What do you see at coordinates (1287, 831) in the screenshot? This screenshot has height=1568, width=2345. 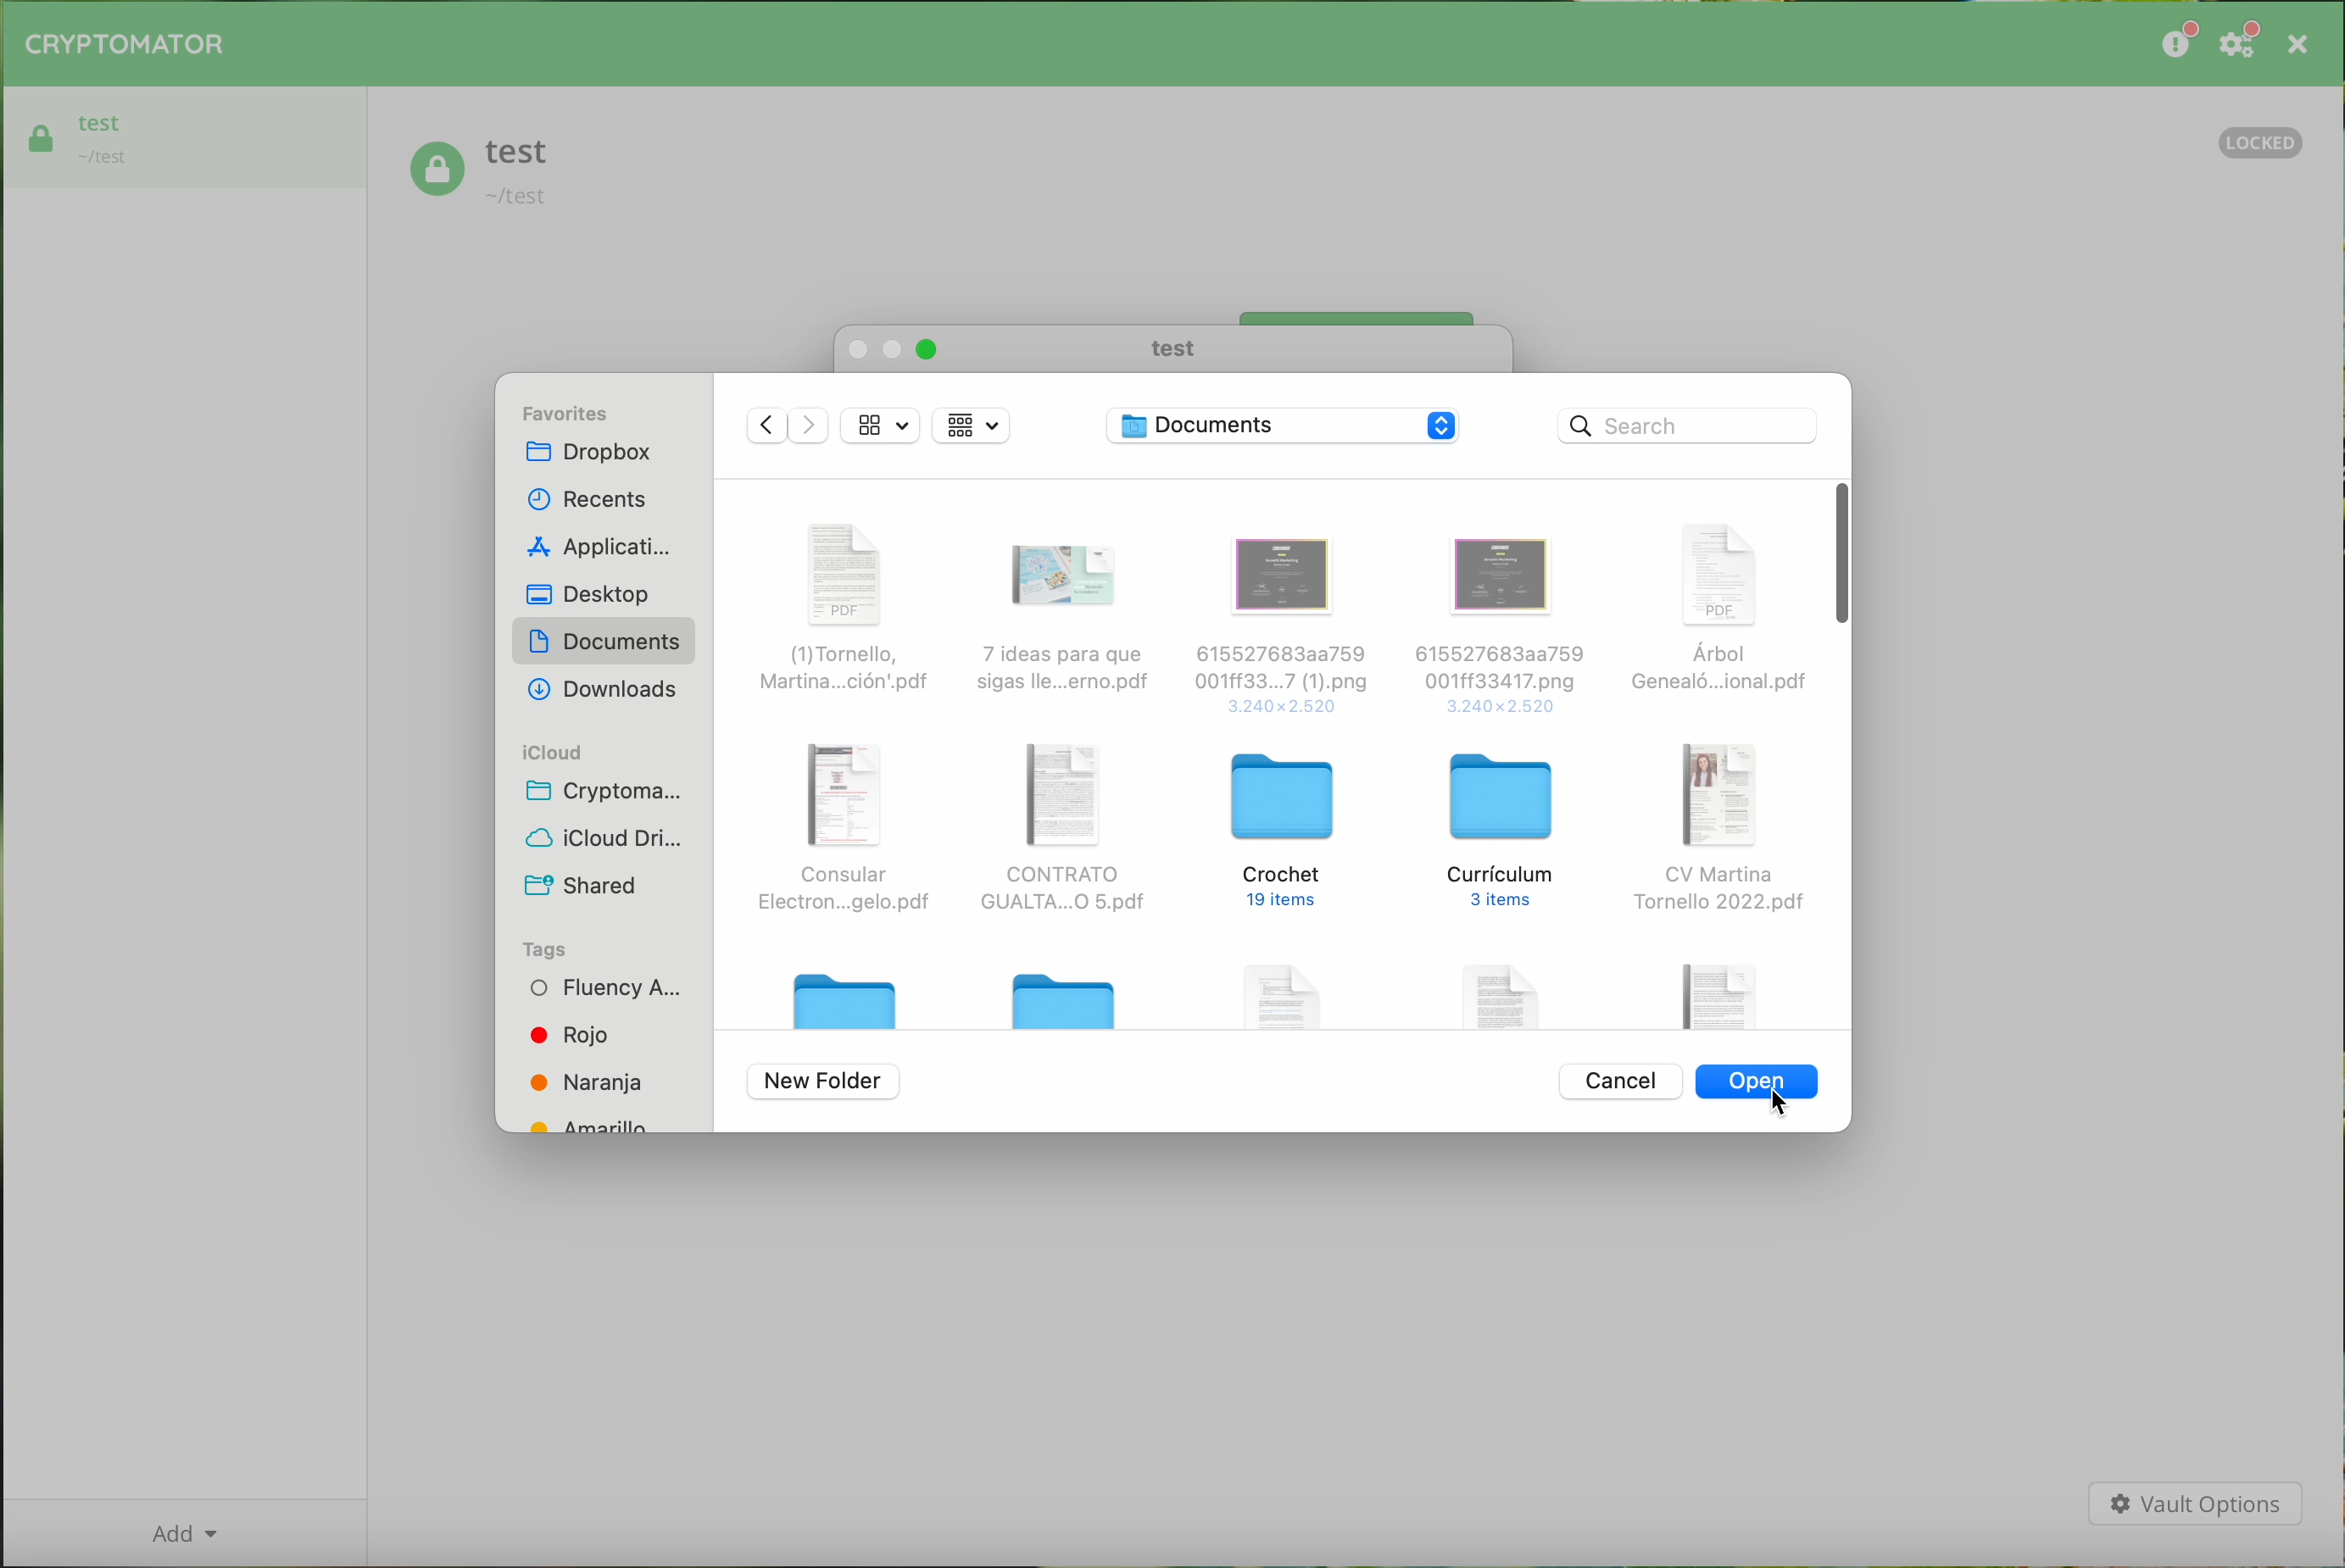 I see `crochet` at bounding box center [1287, 831].